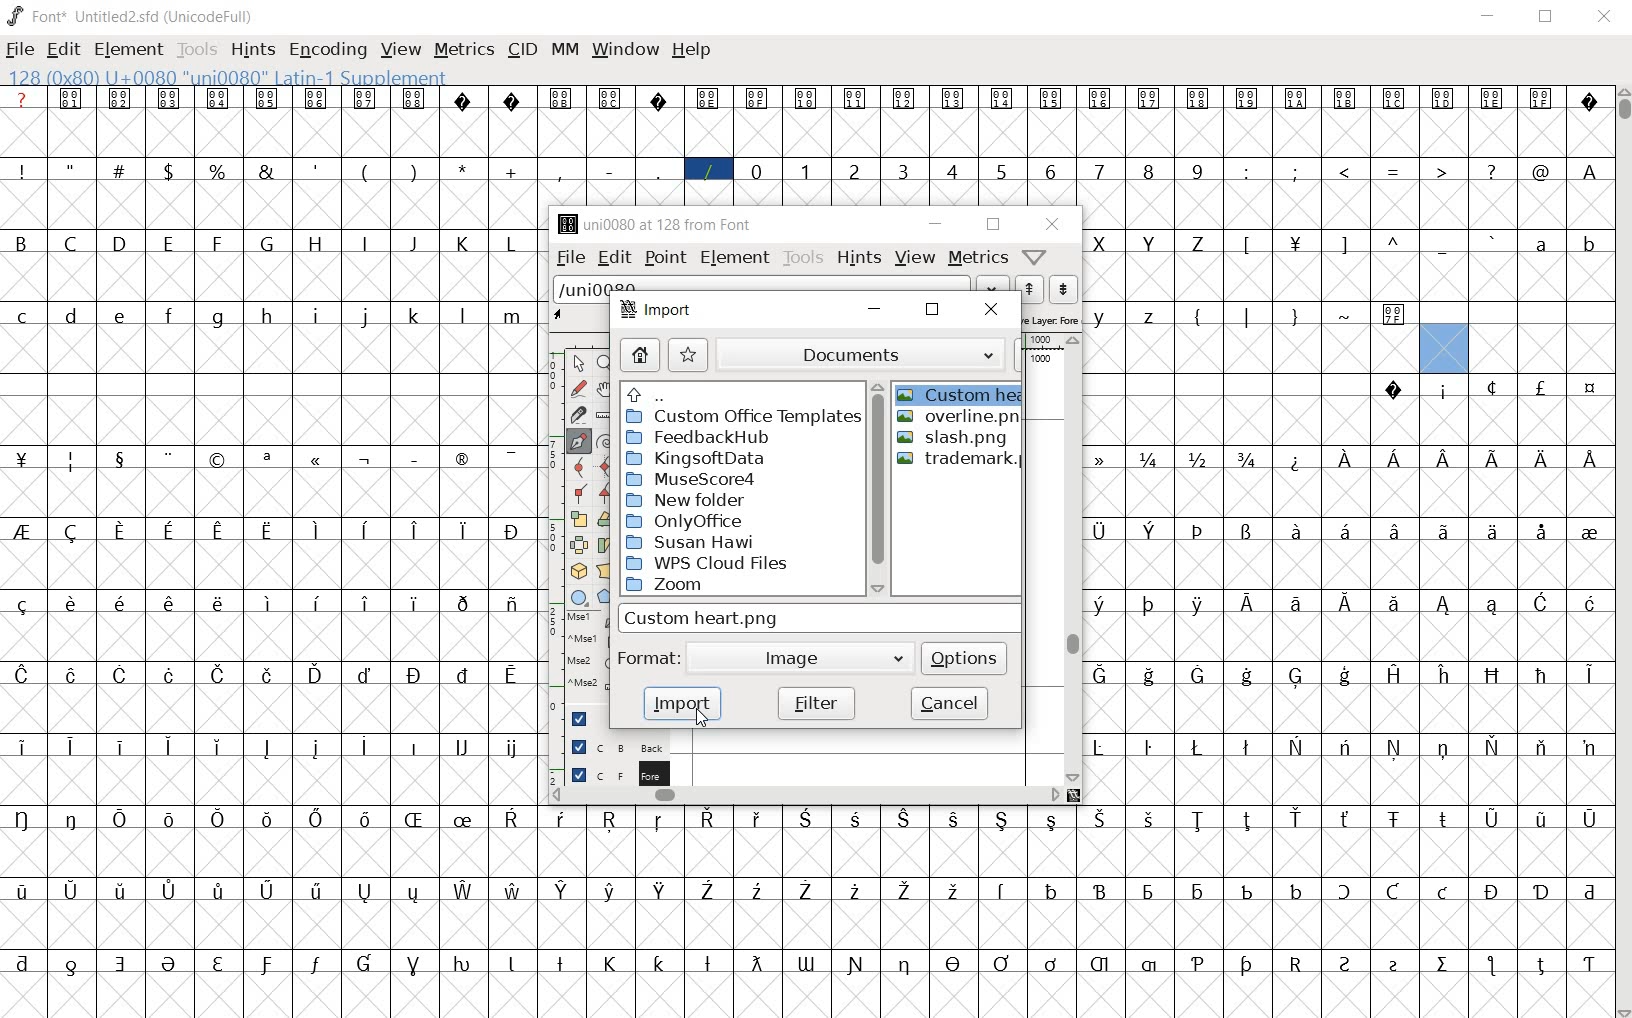  Describe the element at coordinates (905, 892) in the screenshot. I see `glyph` at that location.